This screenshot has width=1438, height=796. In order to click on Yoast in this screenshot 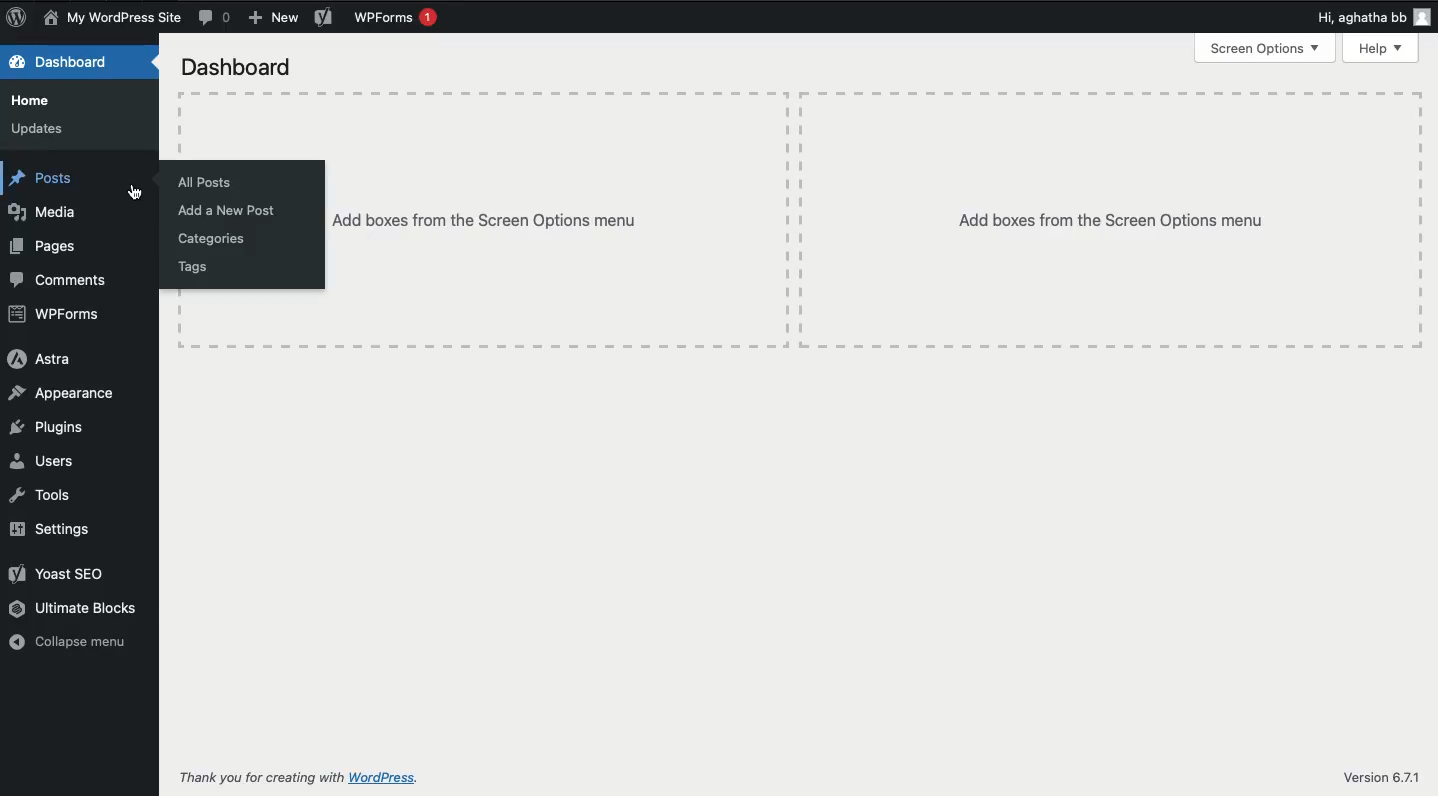, I will do `click(322, 18)`.